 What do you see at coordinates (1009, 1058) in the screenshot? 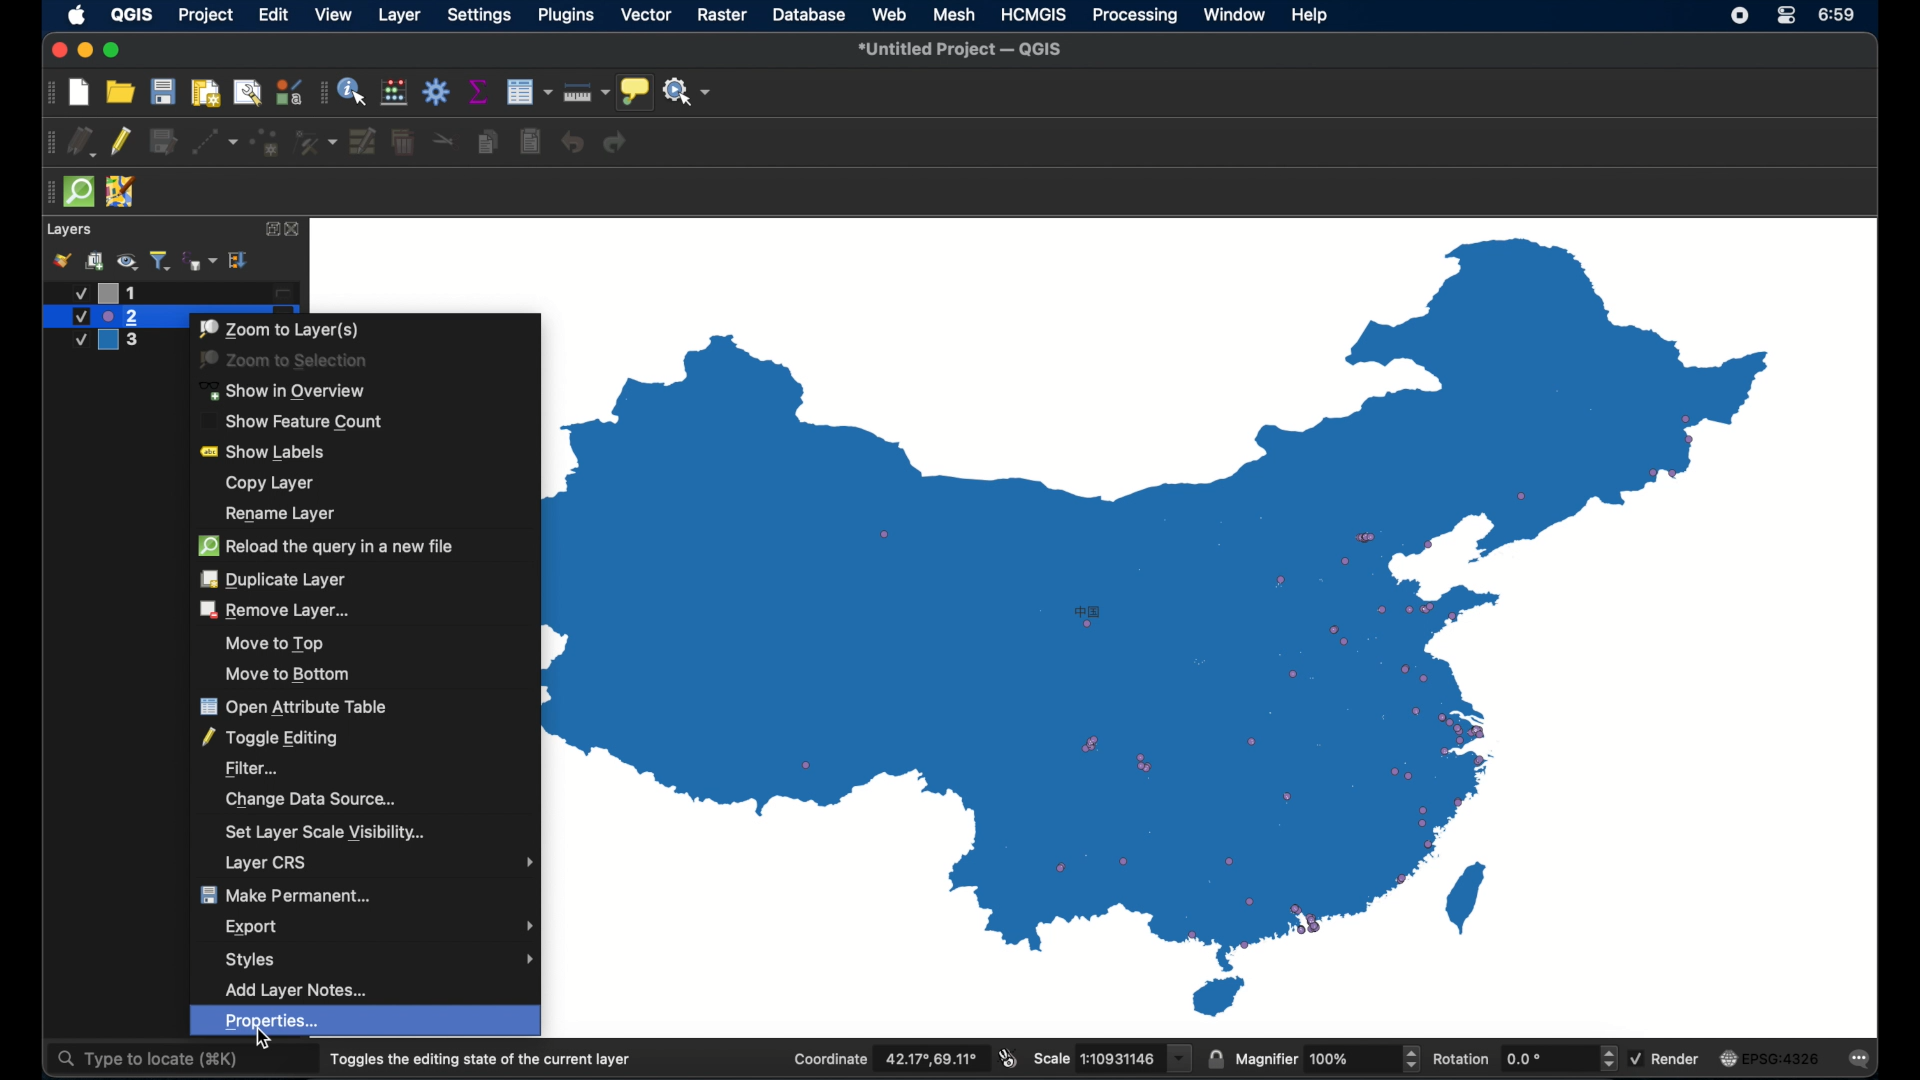
I see `toggle extents and mouse display position` at bounding box center [1009, 1058].